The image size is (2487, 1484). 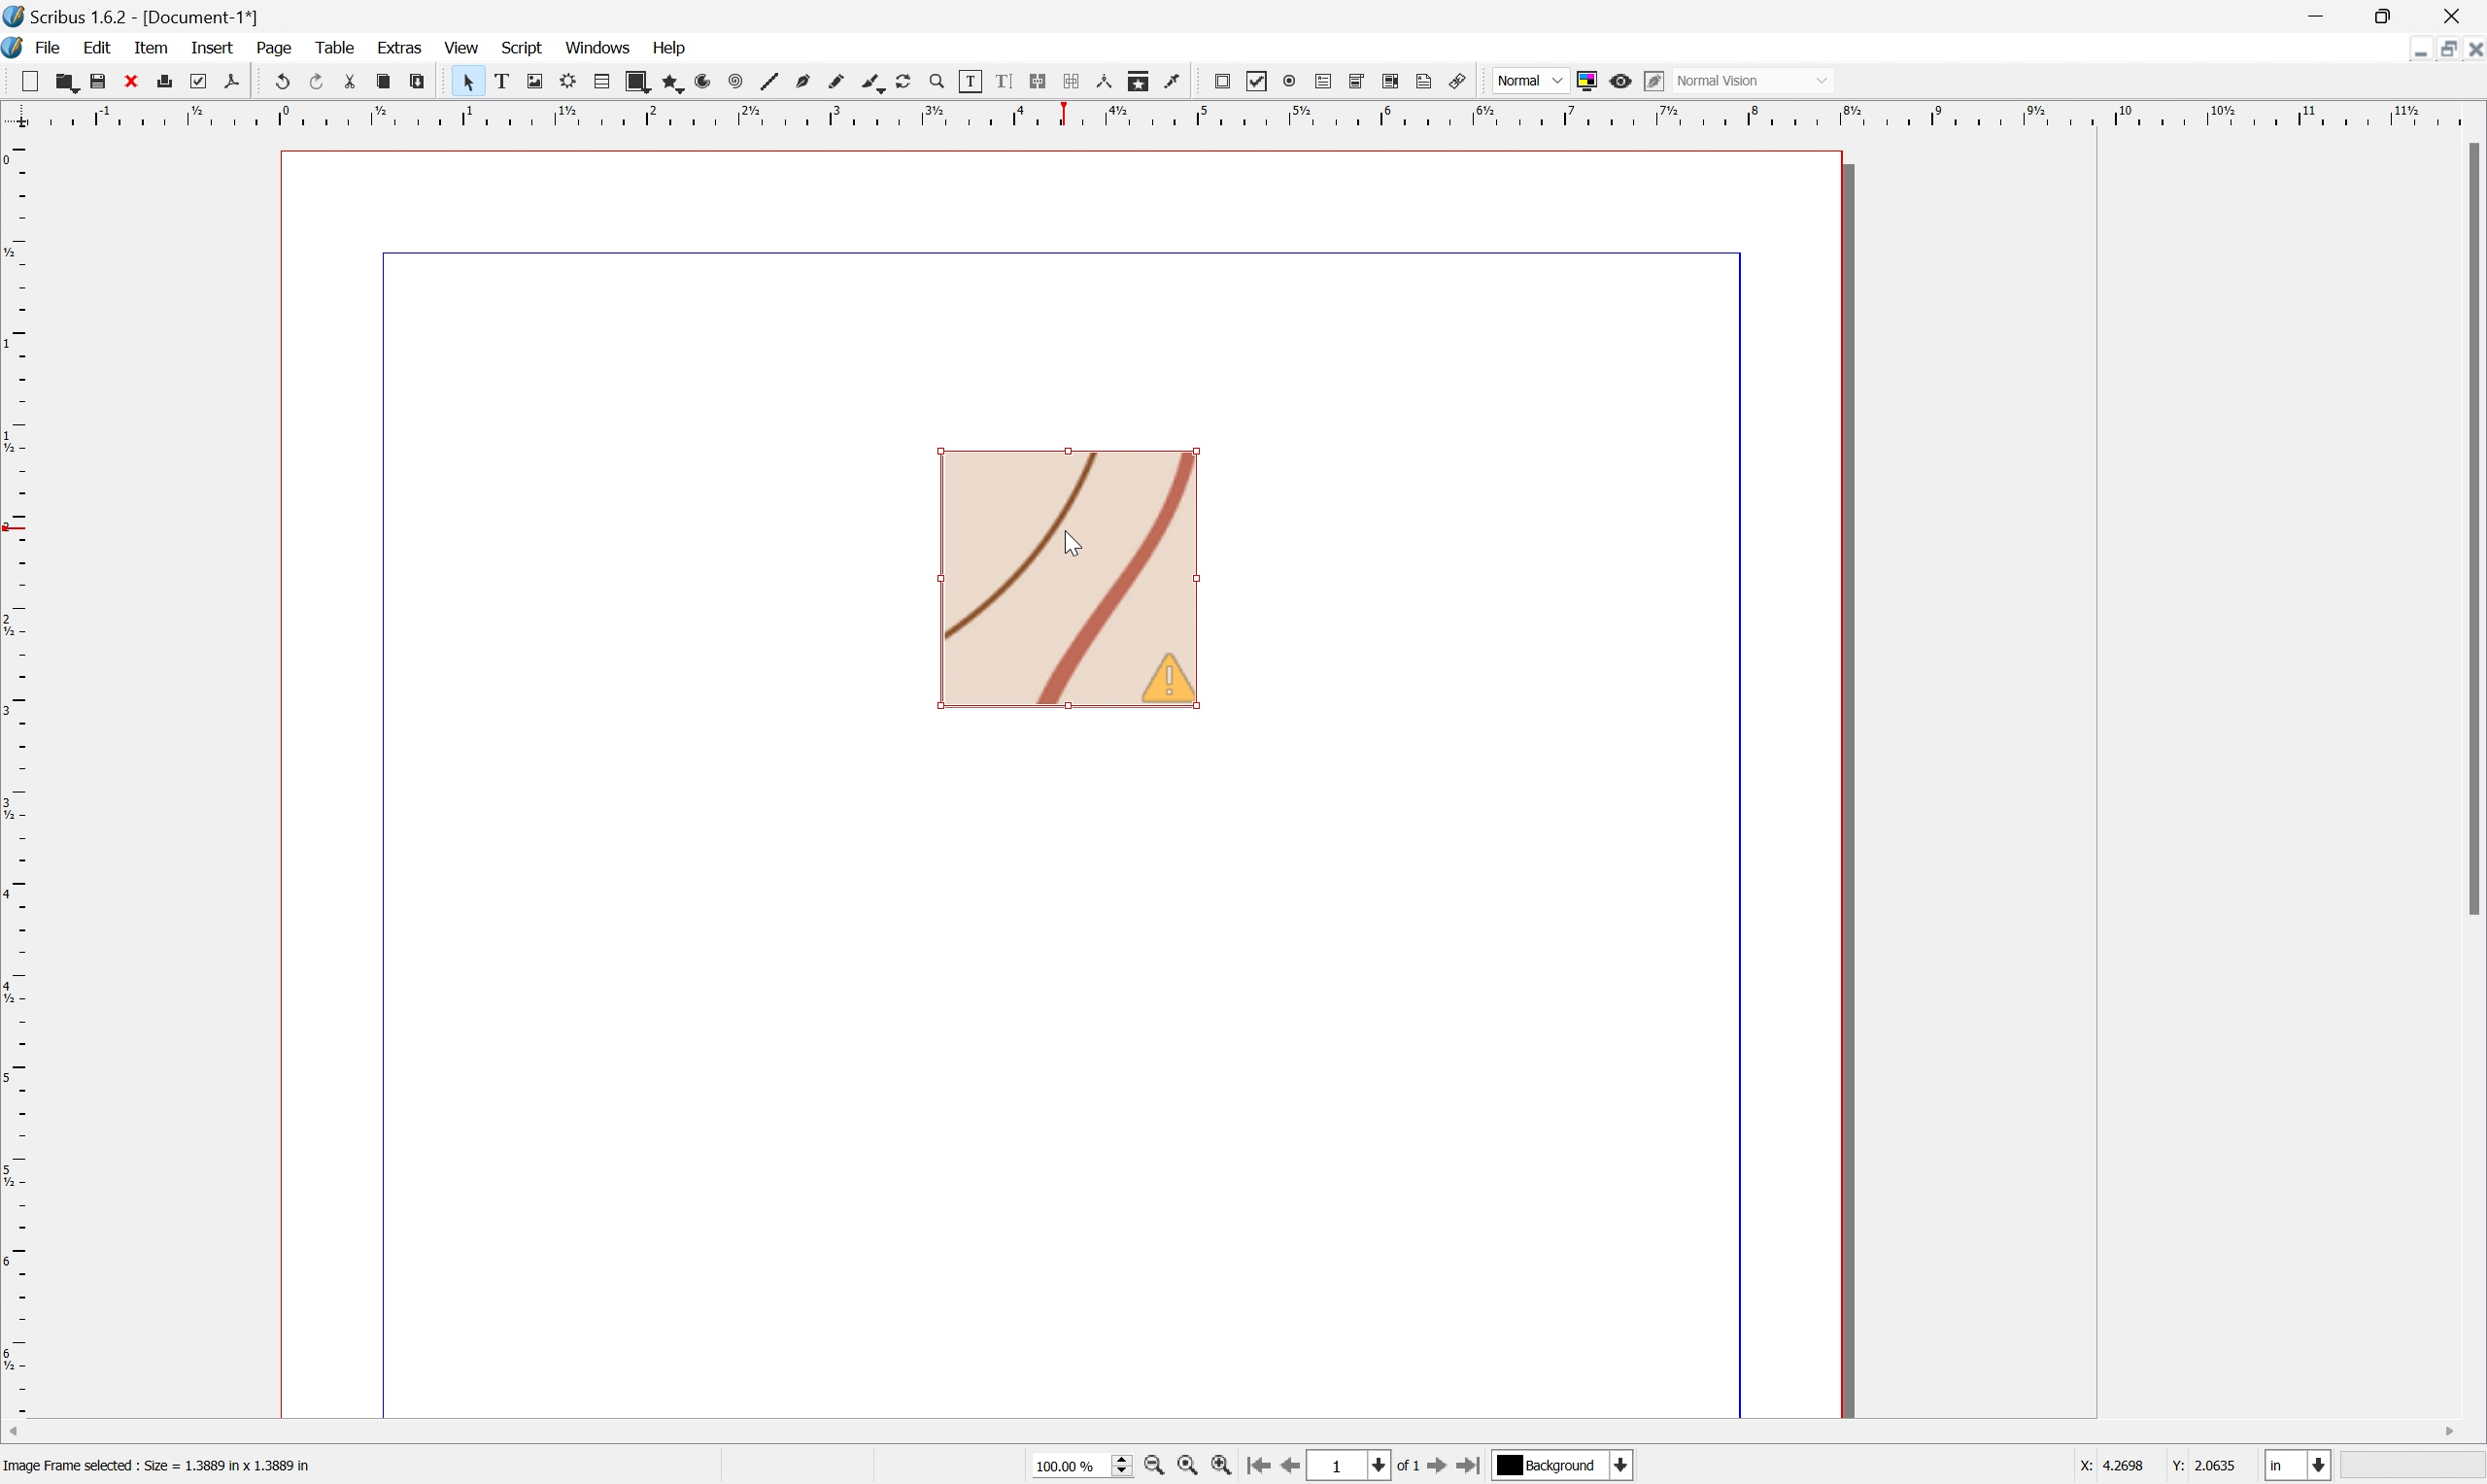 I want to click on Minimize, so click(x=2403, y=49).